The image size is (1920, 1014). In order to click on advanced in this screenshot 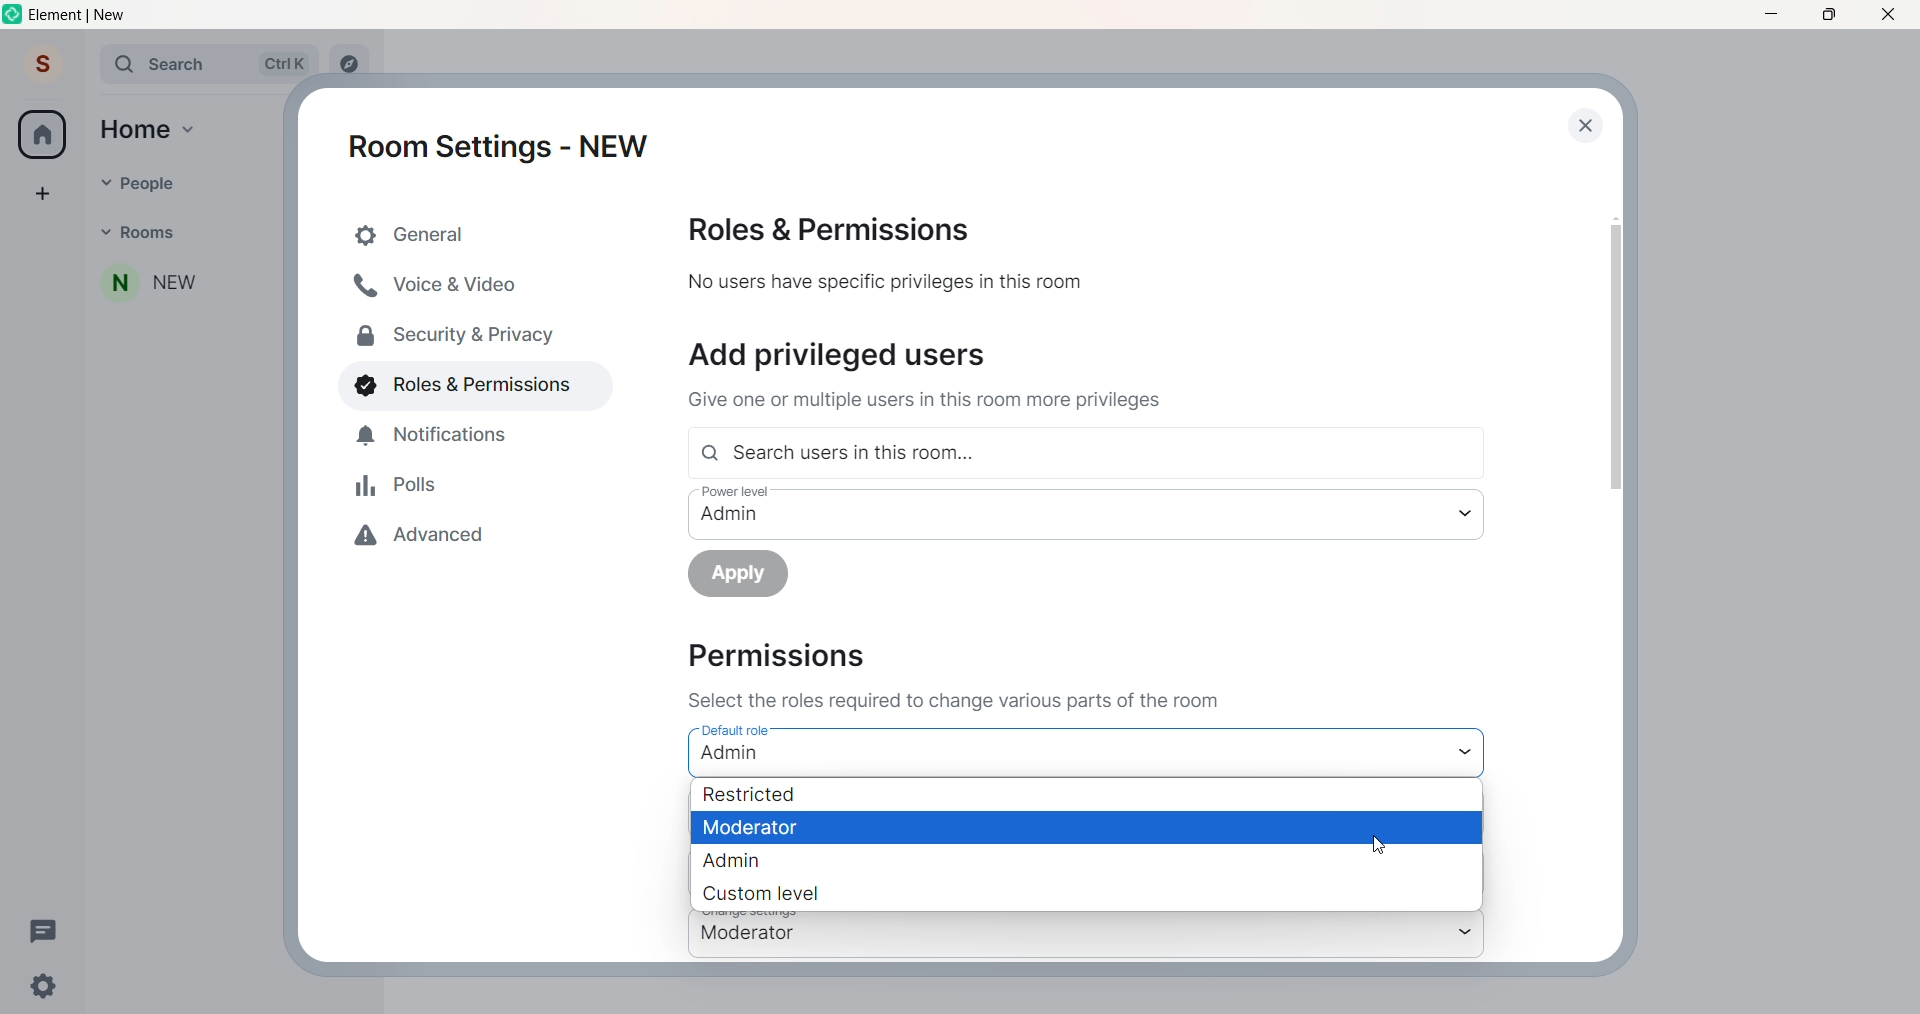, I will do `click(430, 539)`.